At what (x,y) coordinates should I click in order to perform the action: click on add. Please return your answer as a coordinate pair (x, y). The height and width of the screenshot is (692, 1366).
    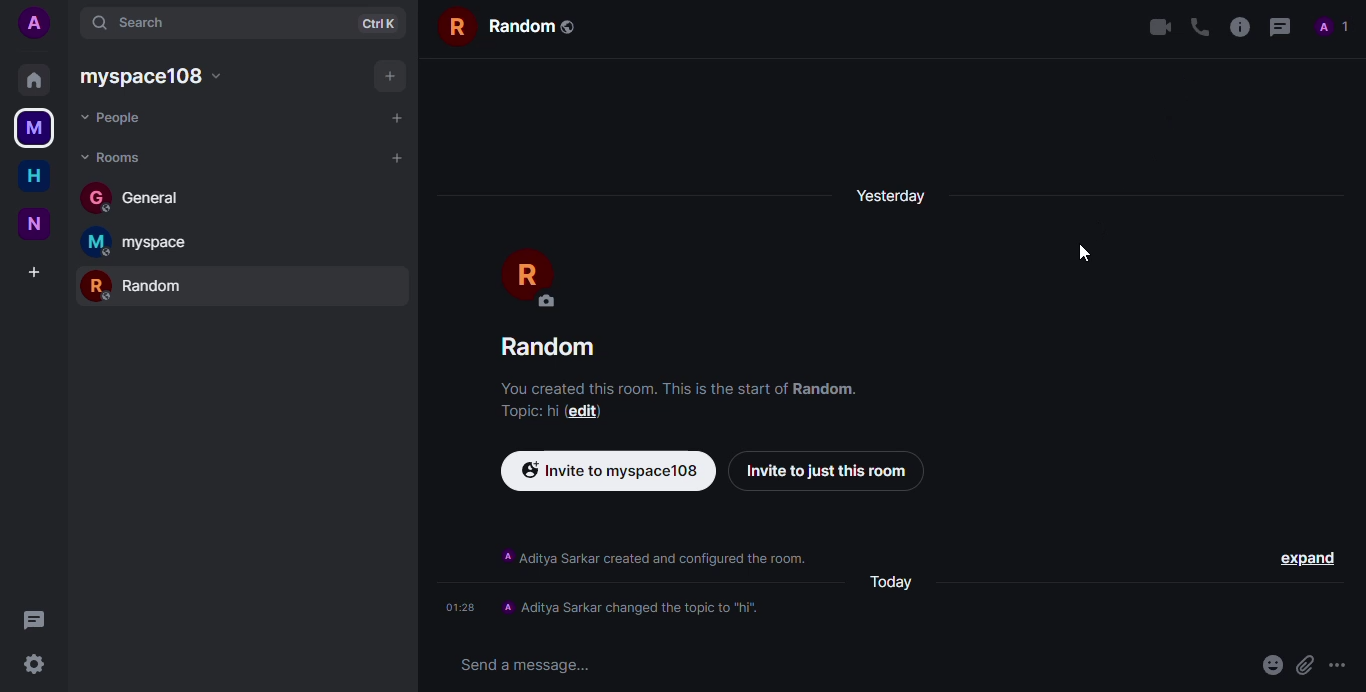
    Looking at the image, I should click on (396, 157).